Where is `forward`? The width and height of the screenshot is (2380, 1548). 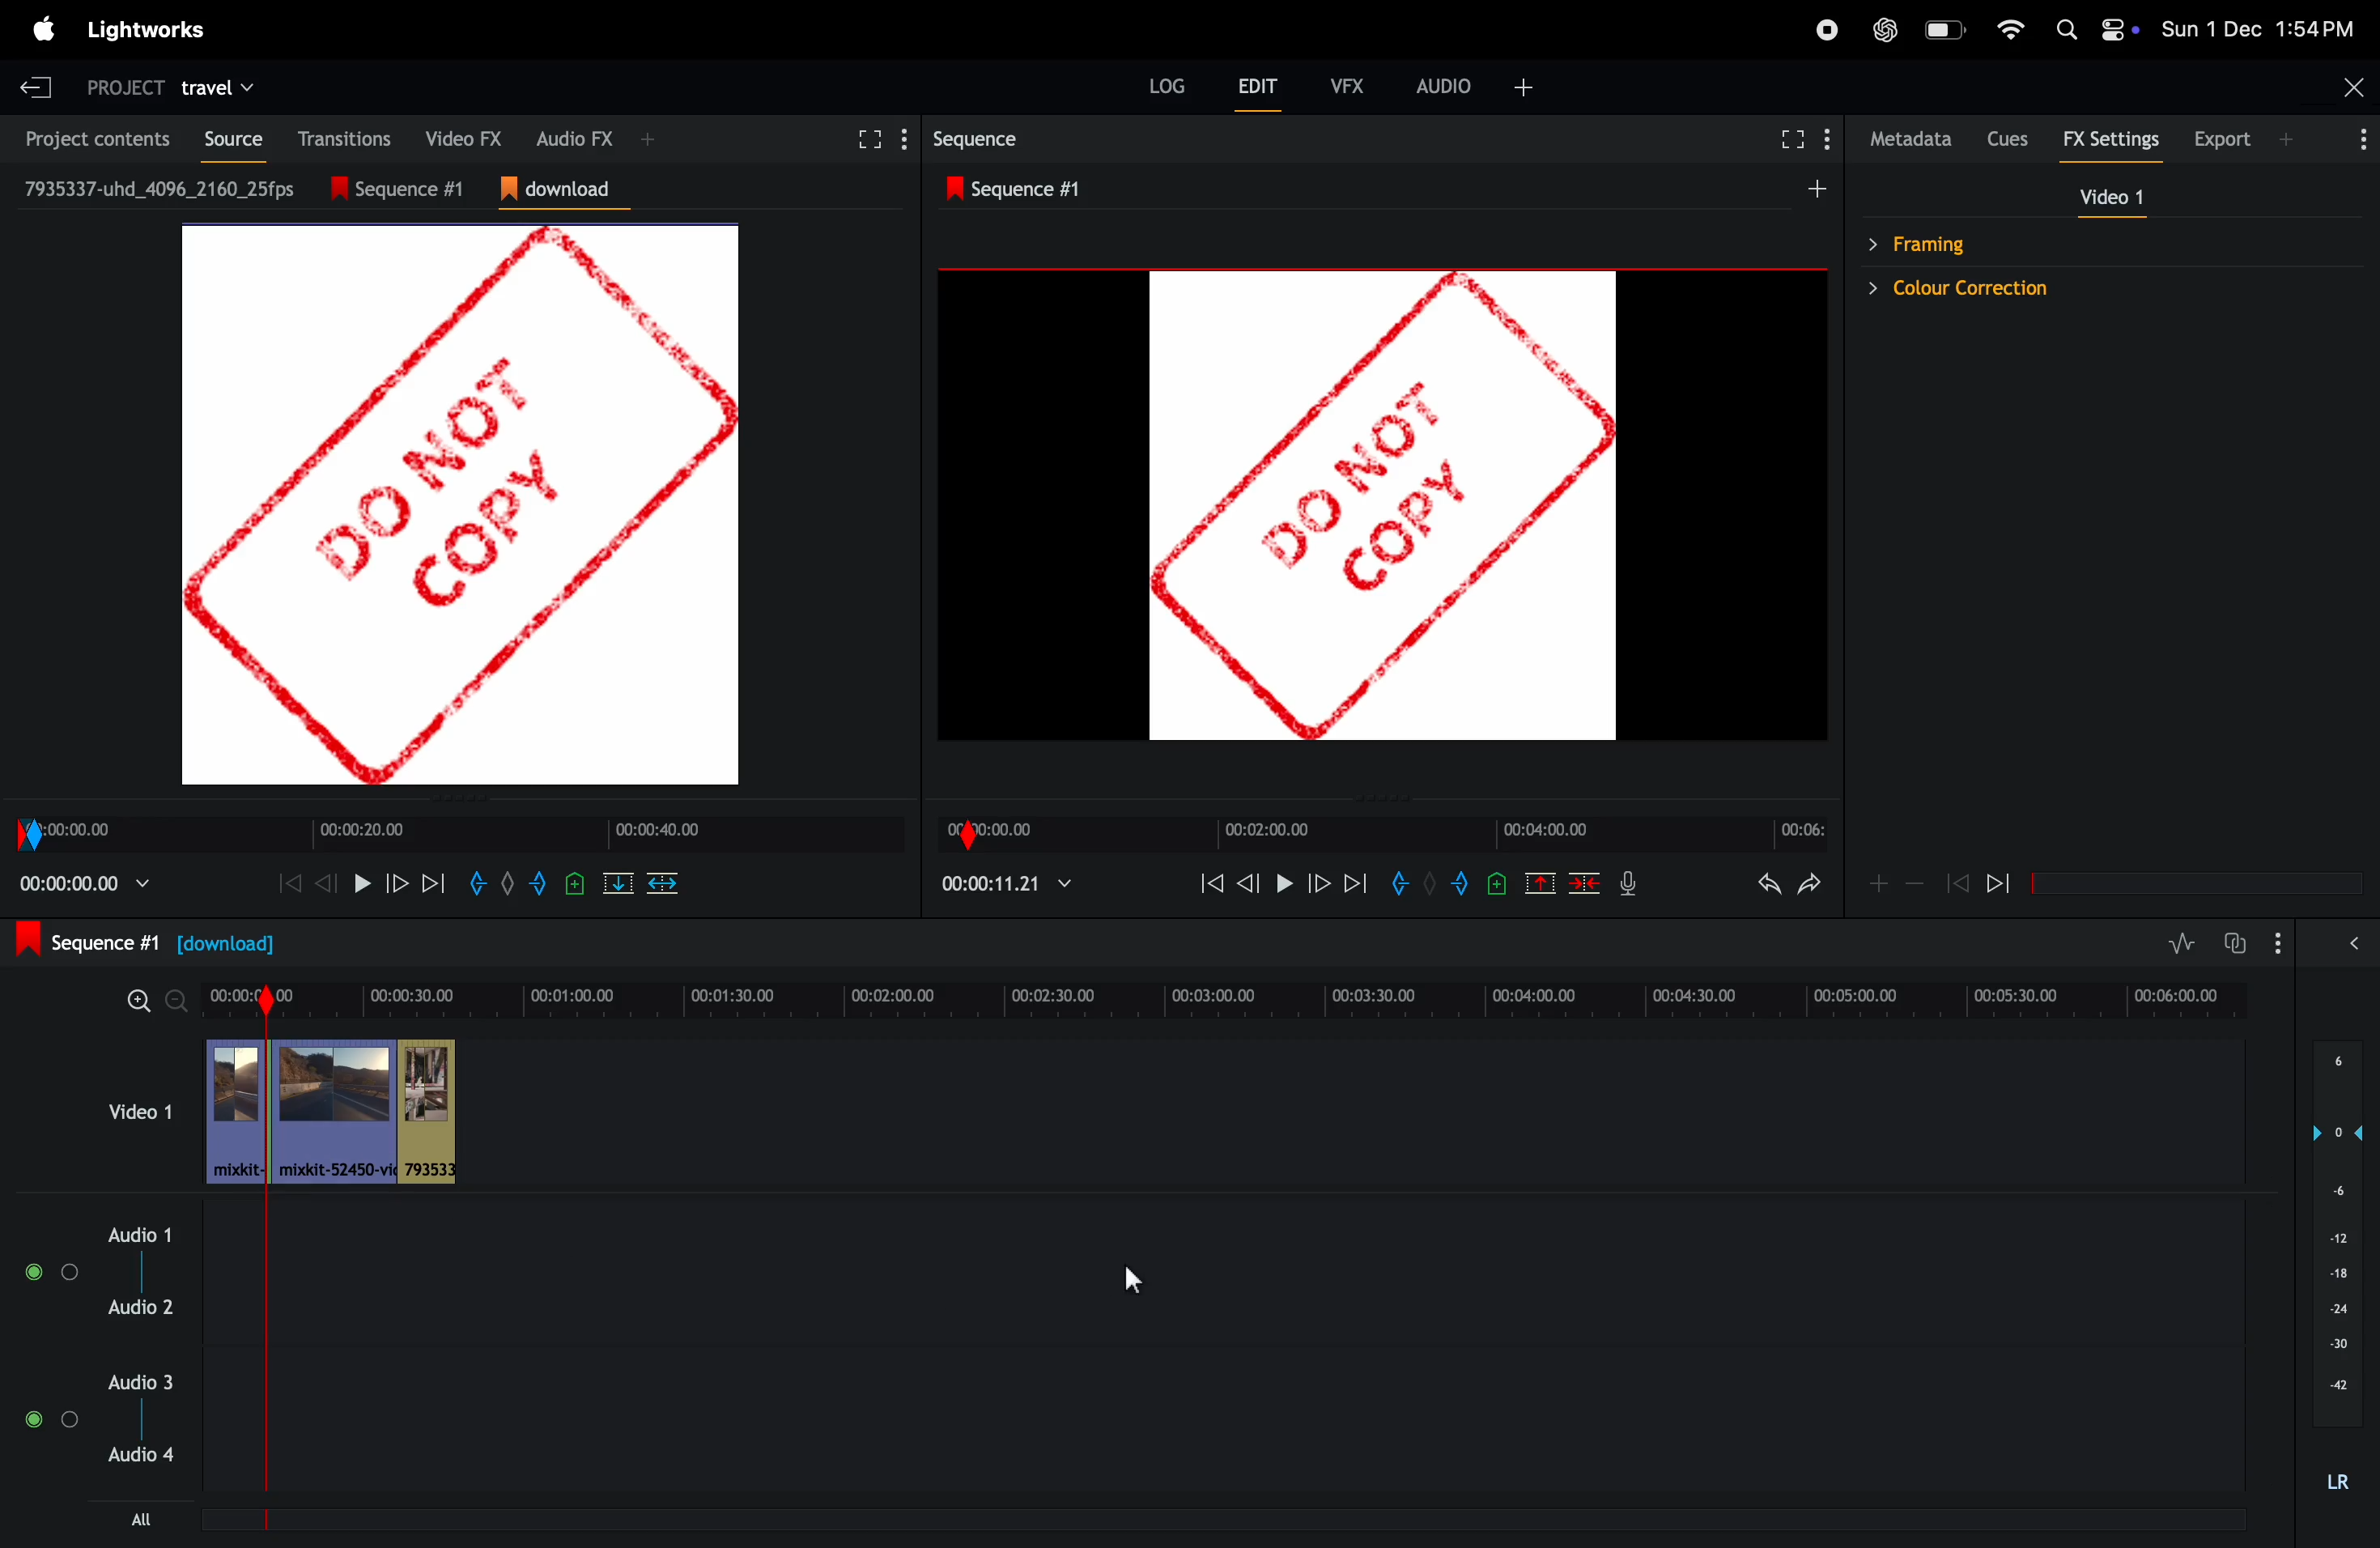 forward is located at coordinates (396, 883).